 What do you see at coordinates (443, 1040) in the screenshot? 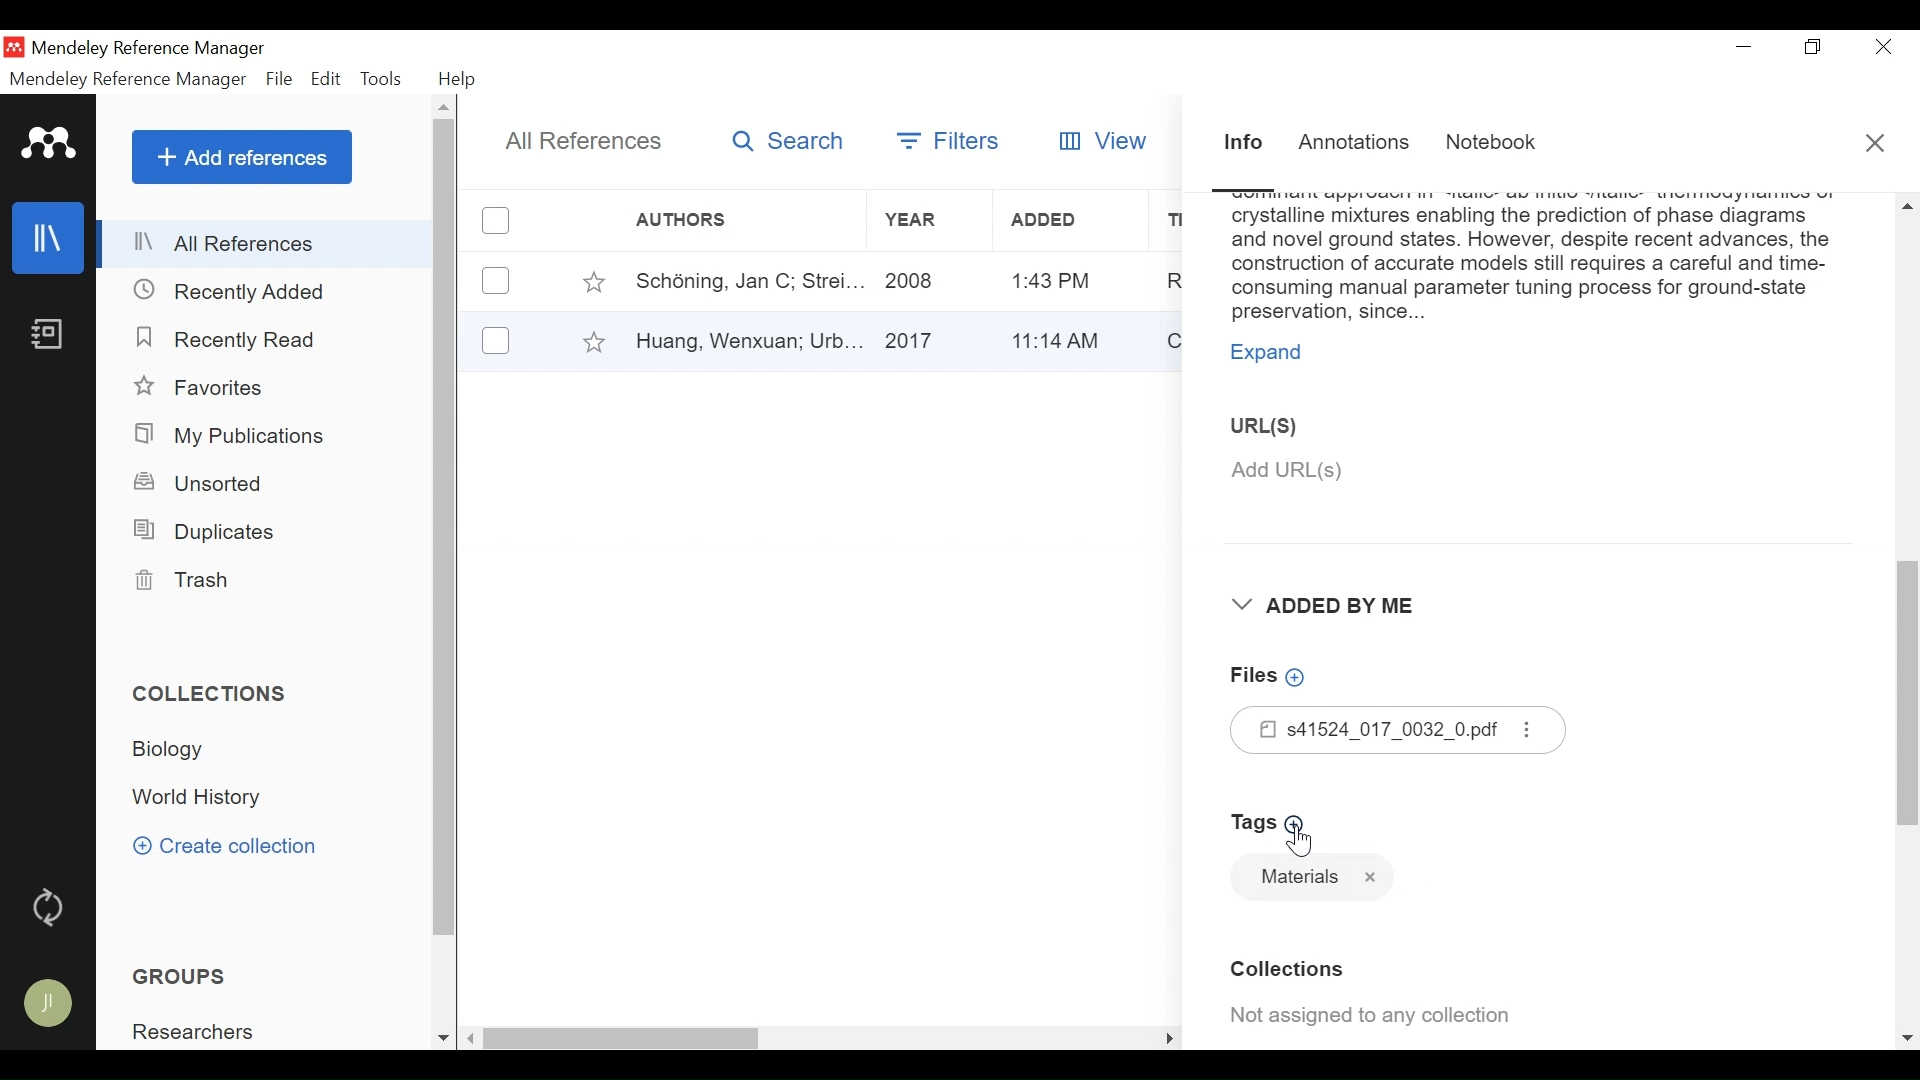
I see `Scroll down` at bounding box center [443, 1040].